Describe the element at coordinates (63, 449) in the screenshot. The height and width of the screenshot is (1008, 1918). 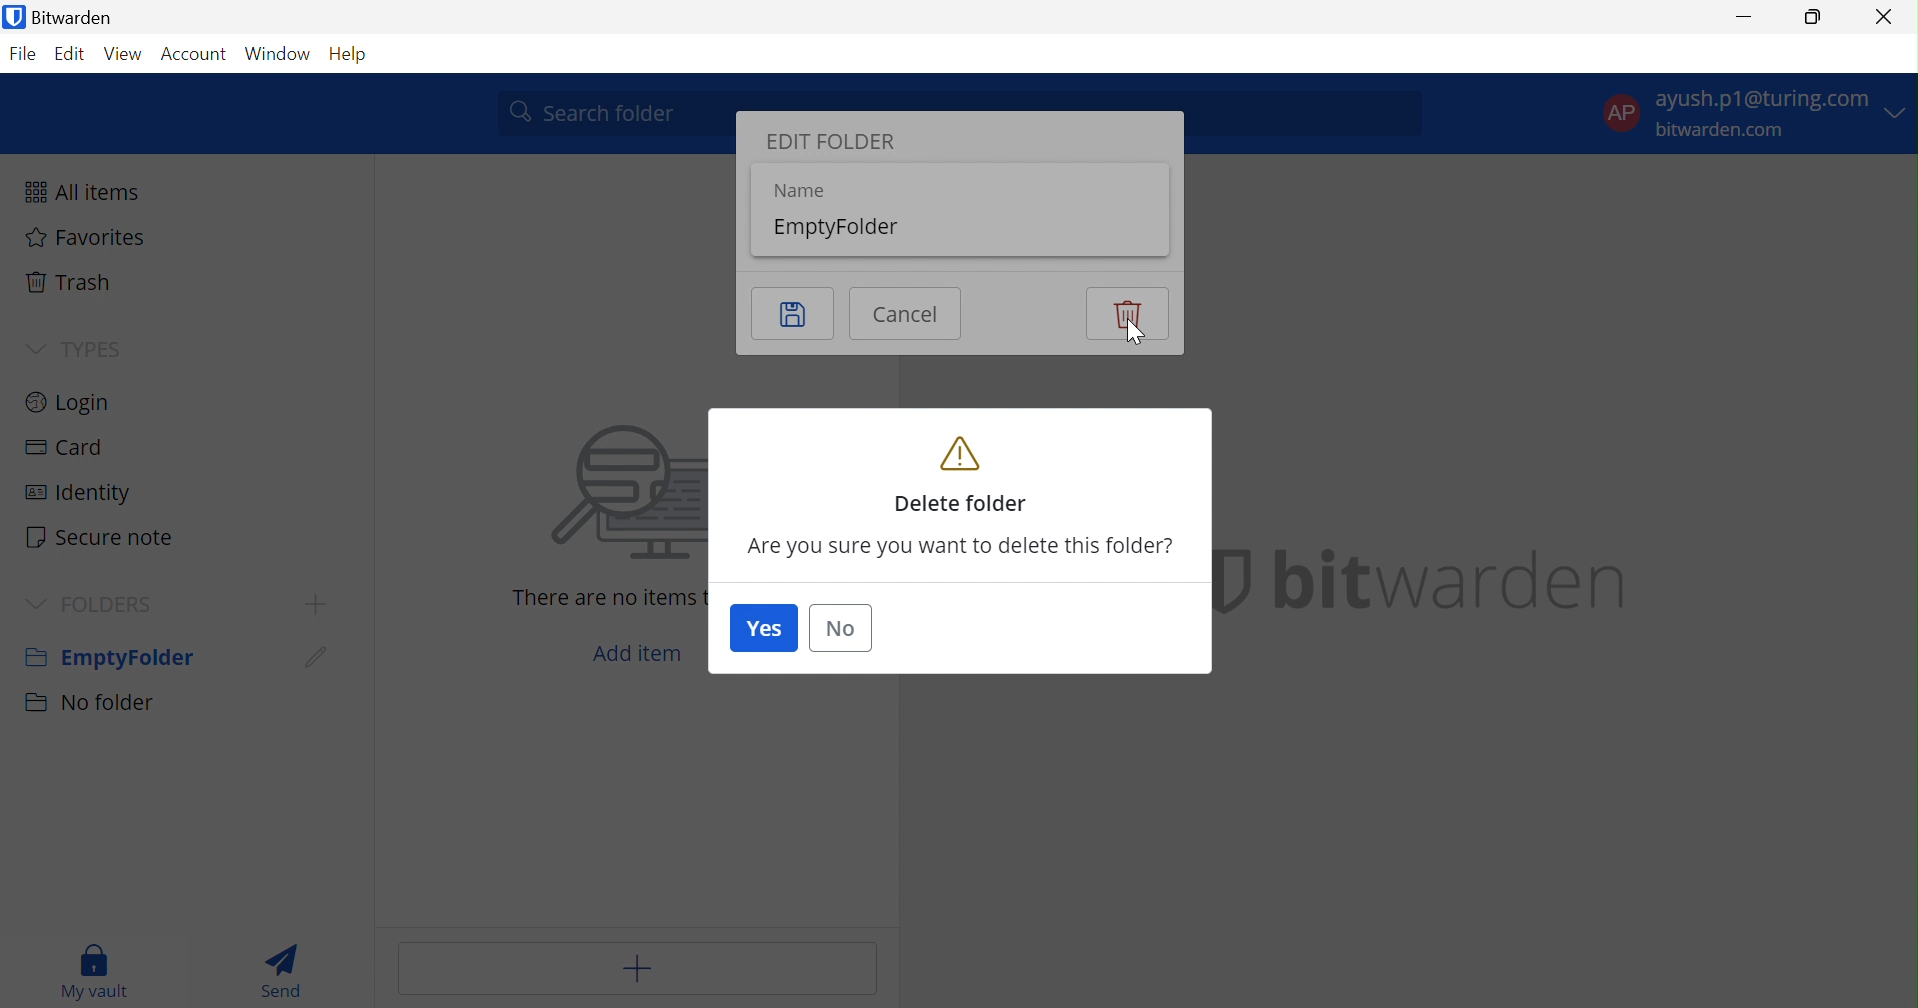
I see `Card` at that location.